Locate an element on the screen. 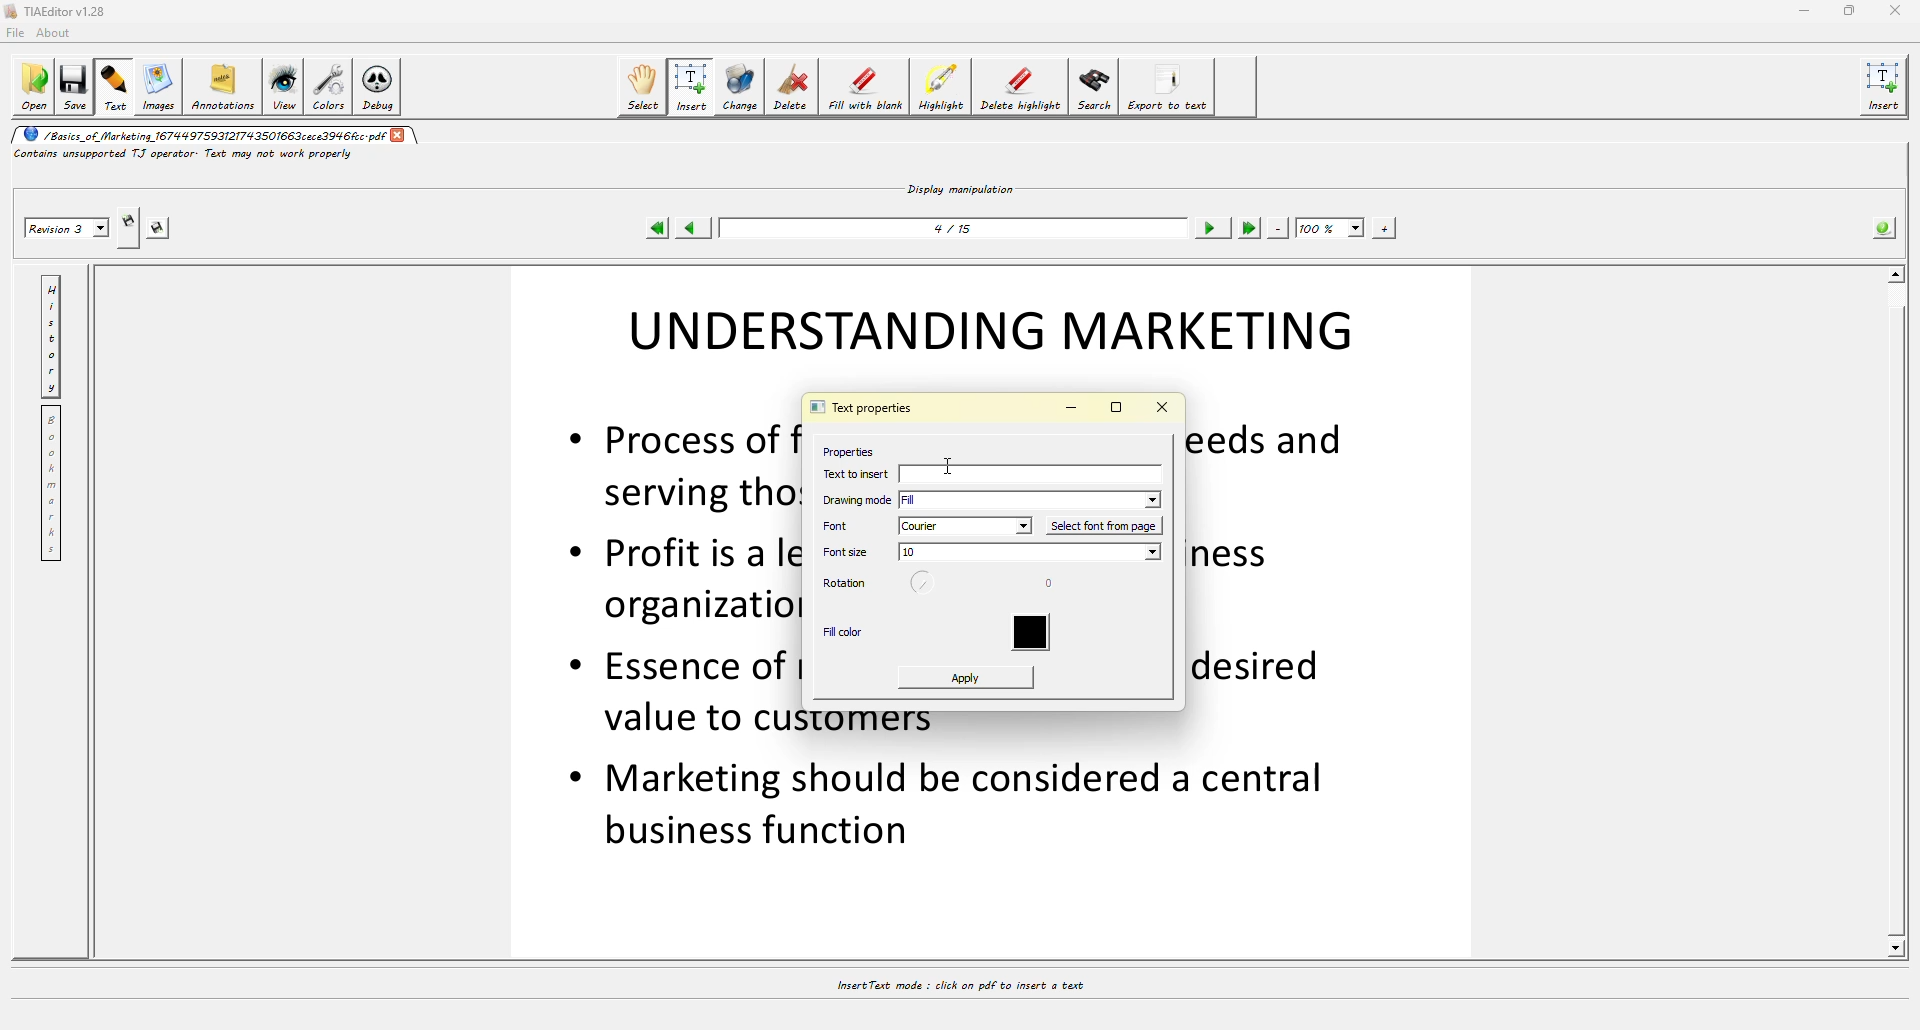 This screenshot has width=1920, height=1030. view is located at coordinates (282, 86).